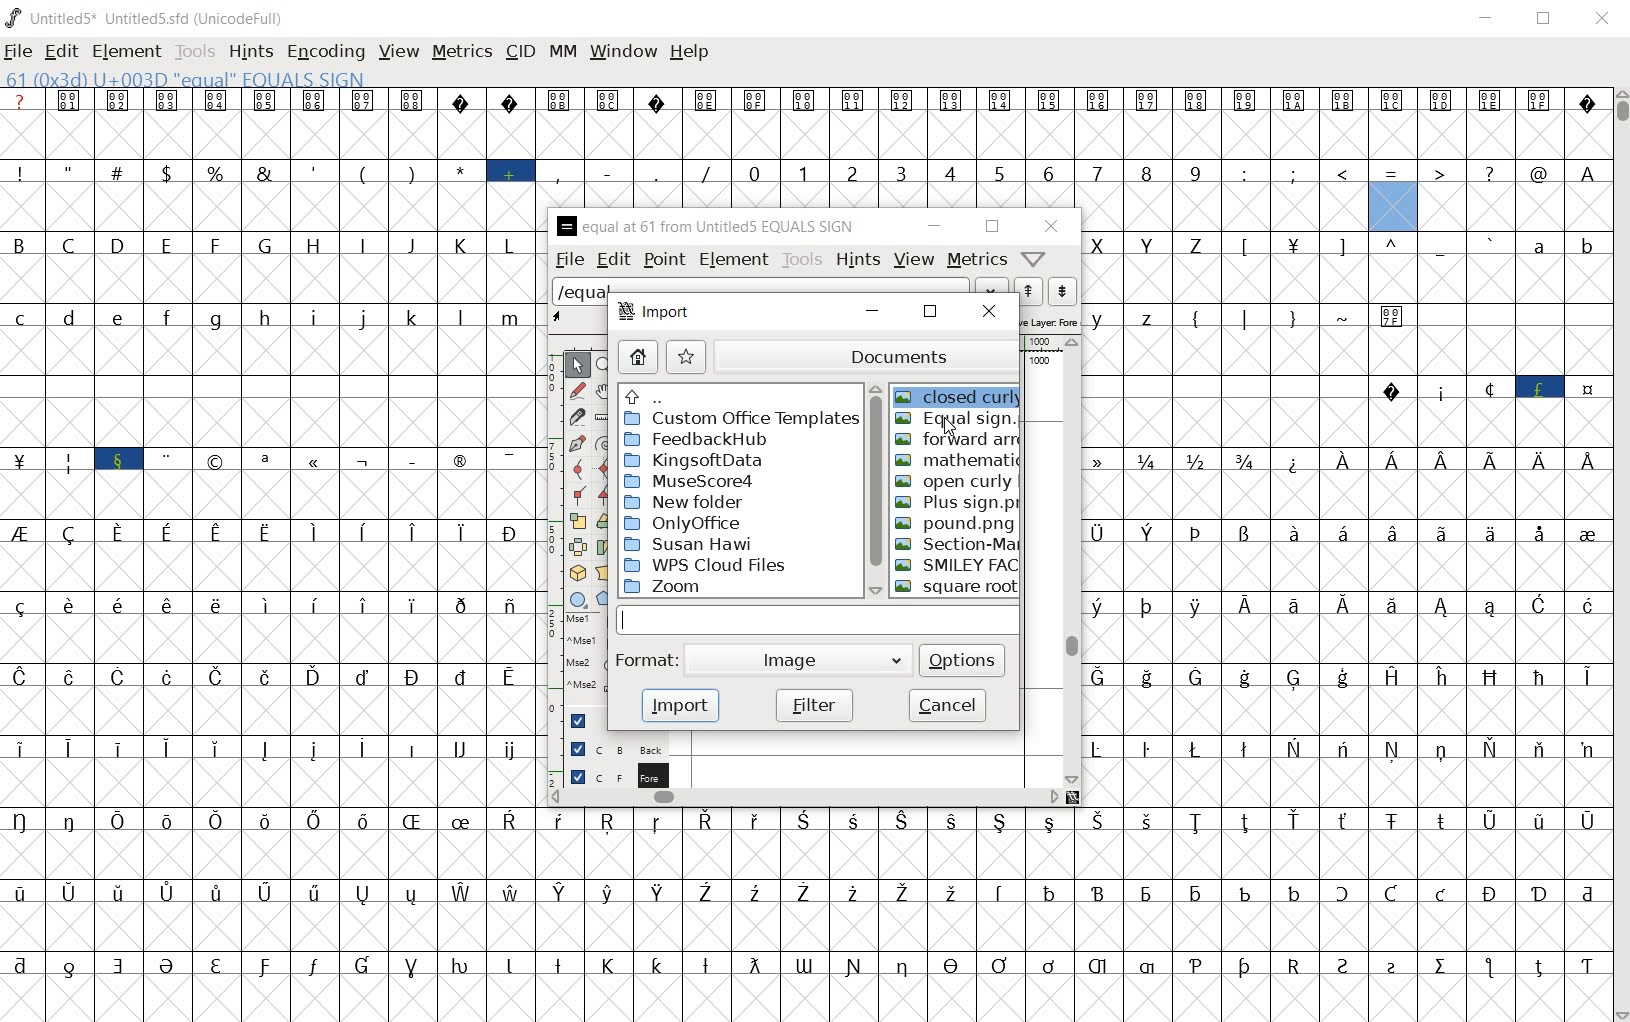 This screenshot has height=1022, width=1630. What do you see at coordinates (697, 461) in the screenshot?
I see `kingsoftdata` at bounding box center [697, 461].